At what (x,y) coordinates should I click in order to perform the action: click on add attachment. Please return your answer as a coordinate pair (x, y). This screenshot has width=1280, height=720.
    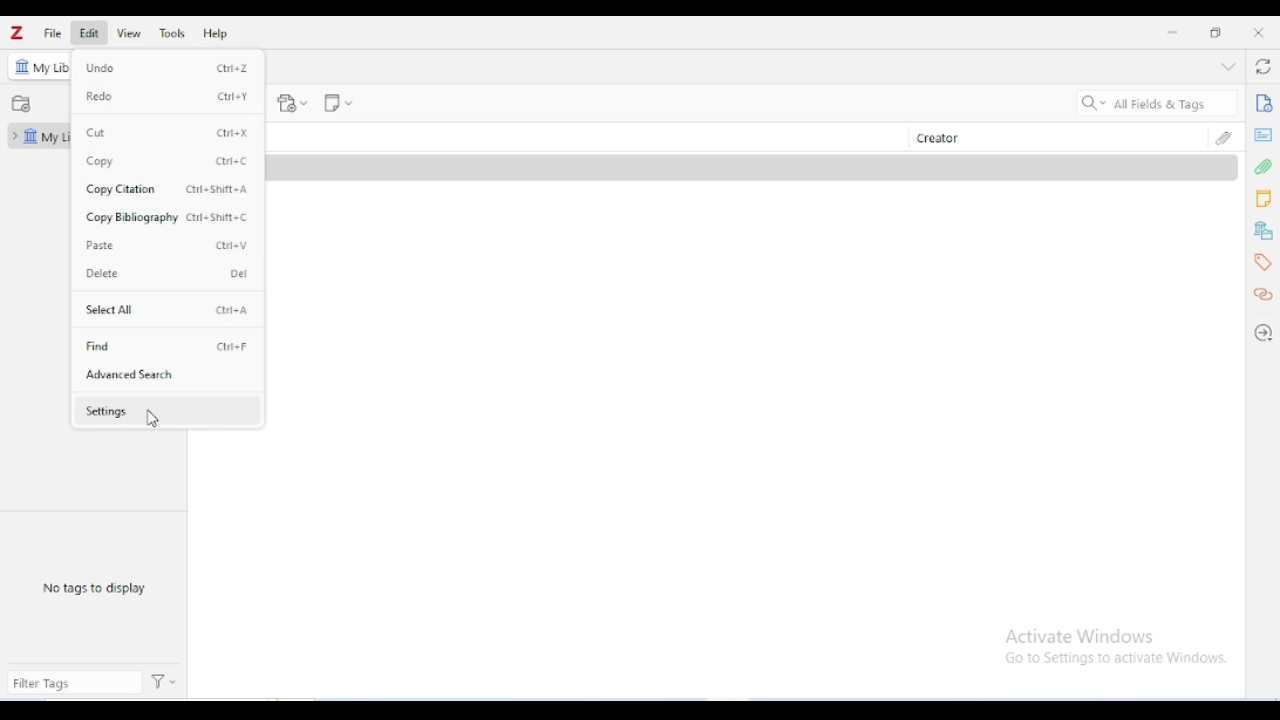
    Looking at the image, I should click on (292, 103).